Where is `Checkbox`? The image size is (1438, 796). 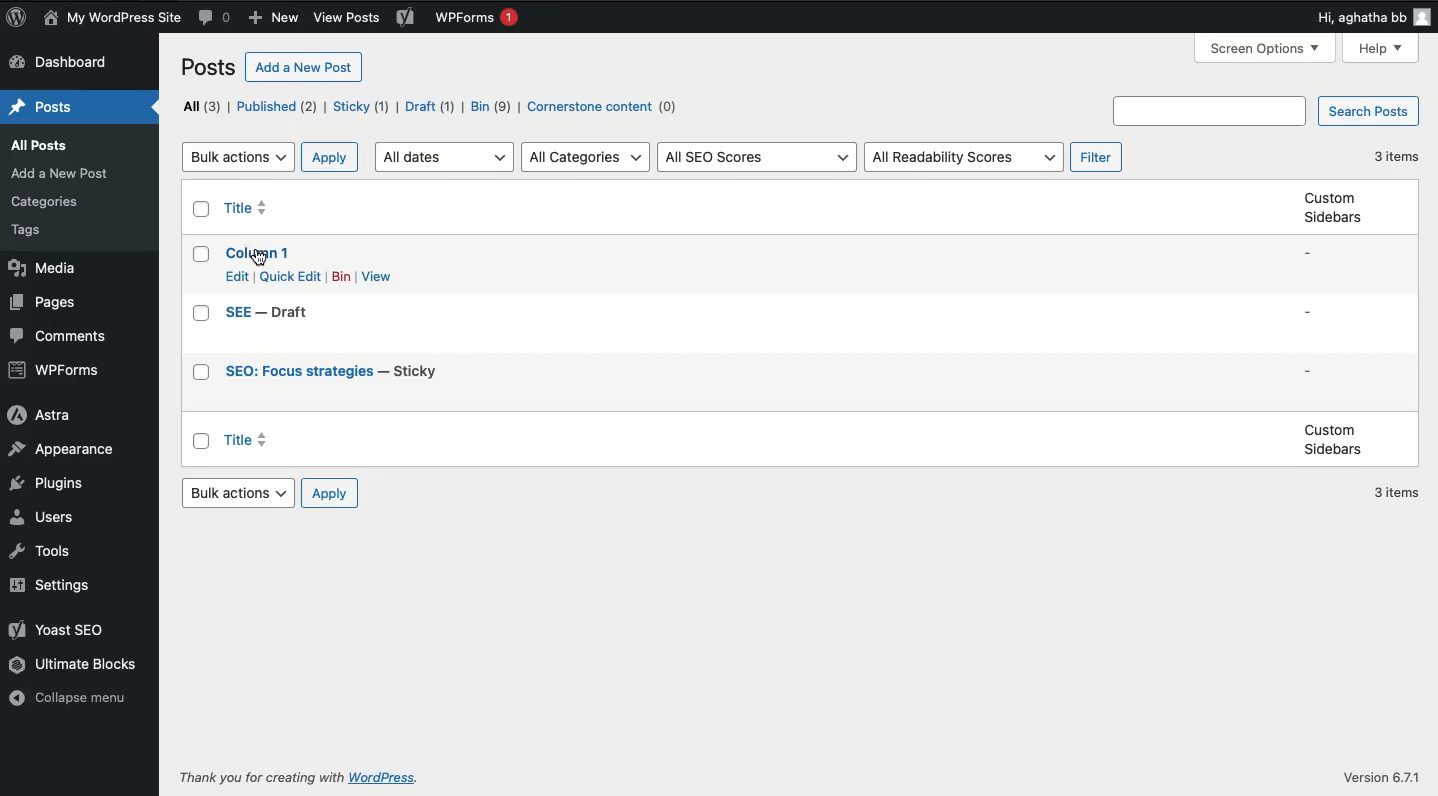 Checkbox is located at coordinates (203, 313).